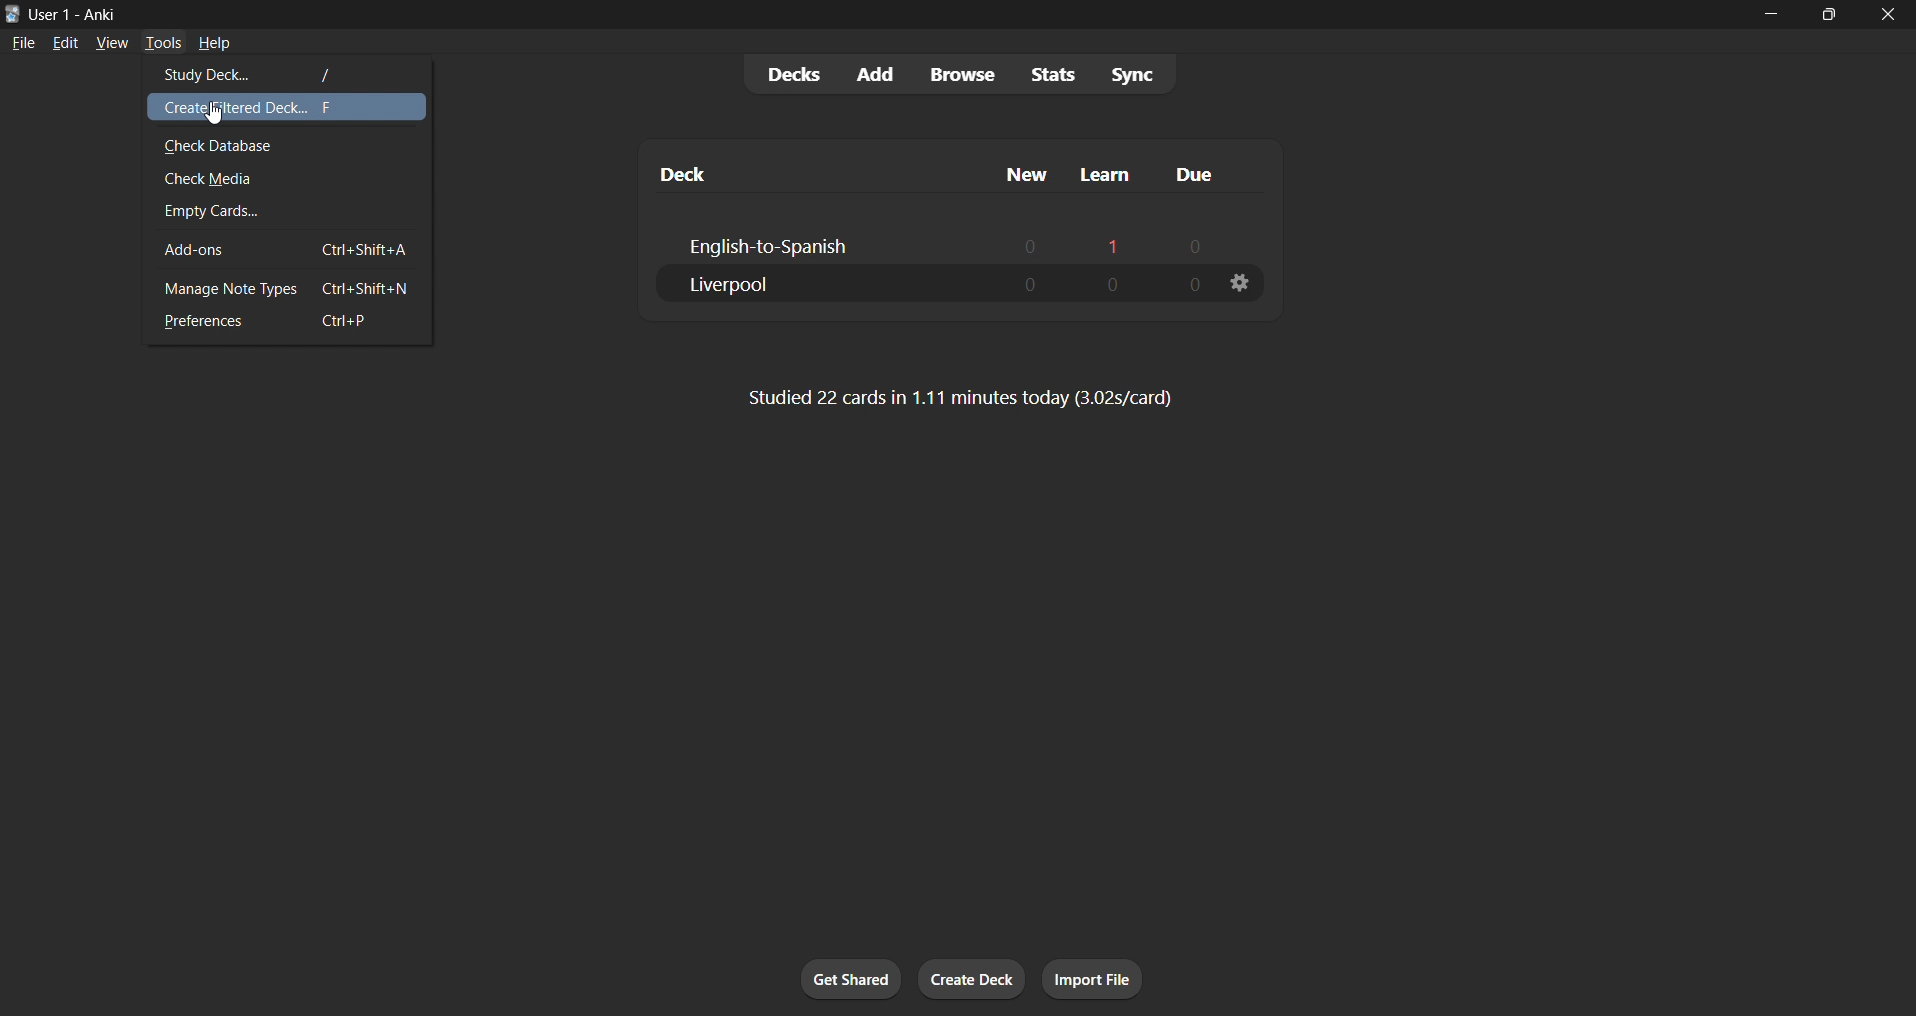  I want to click on 0, so click(1112, 284).